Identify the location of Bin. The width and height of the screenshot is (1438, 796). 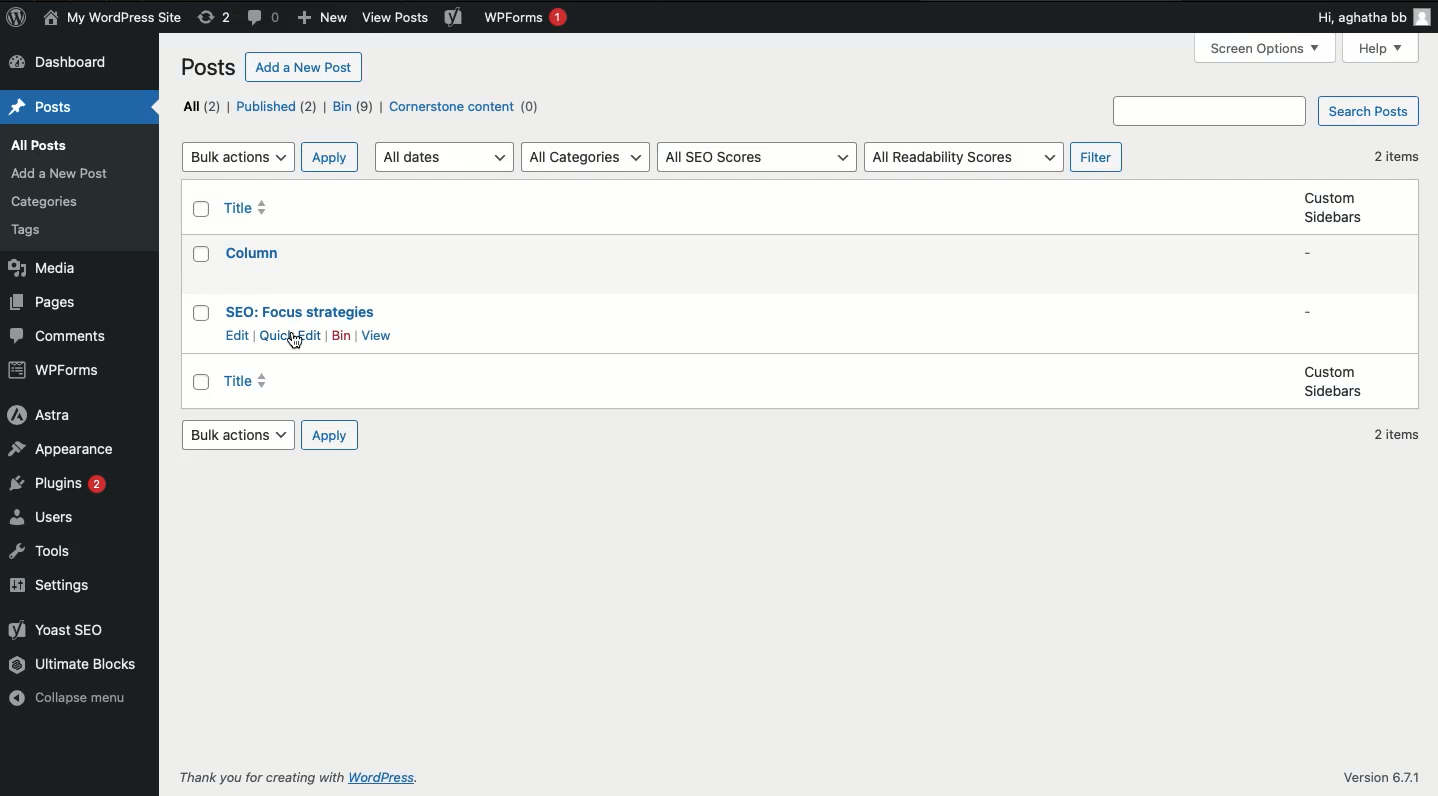
(341, 336).